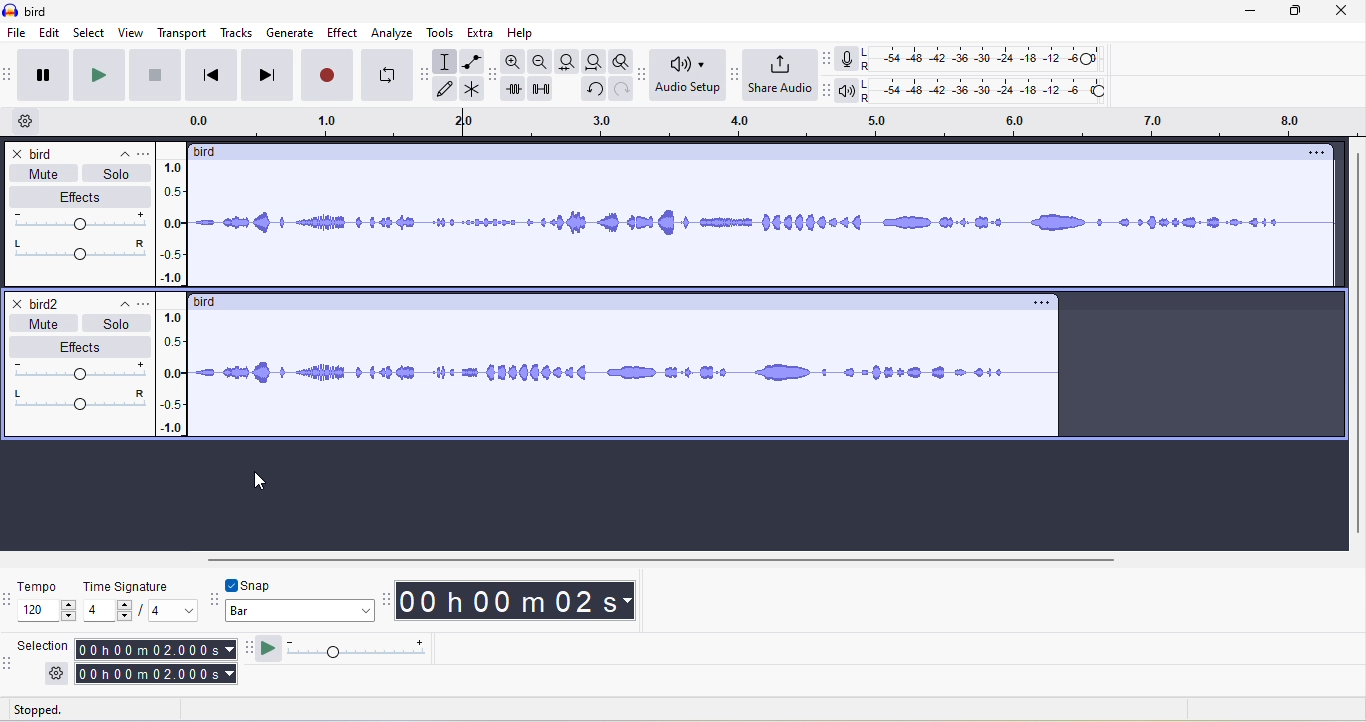  What do you see at coordinates (80, 222) in the screenshot?
I see `volume` at bounding box center [80, 222].